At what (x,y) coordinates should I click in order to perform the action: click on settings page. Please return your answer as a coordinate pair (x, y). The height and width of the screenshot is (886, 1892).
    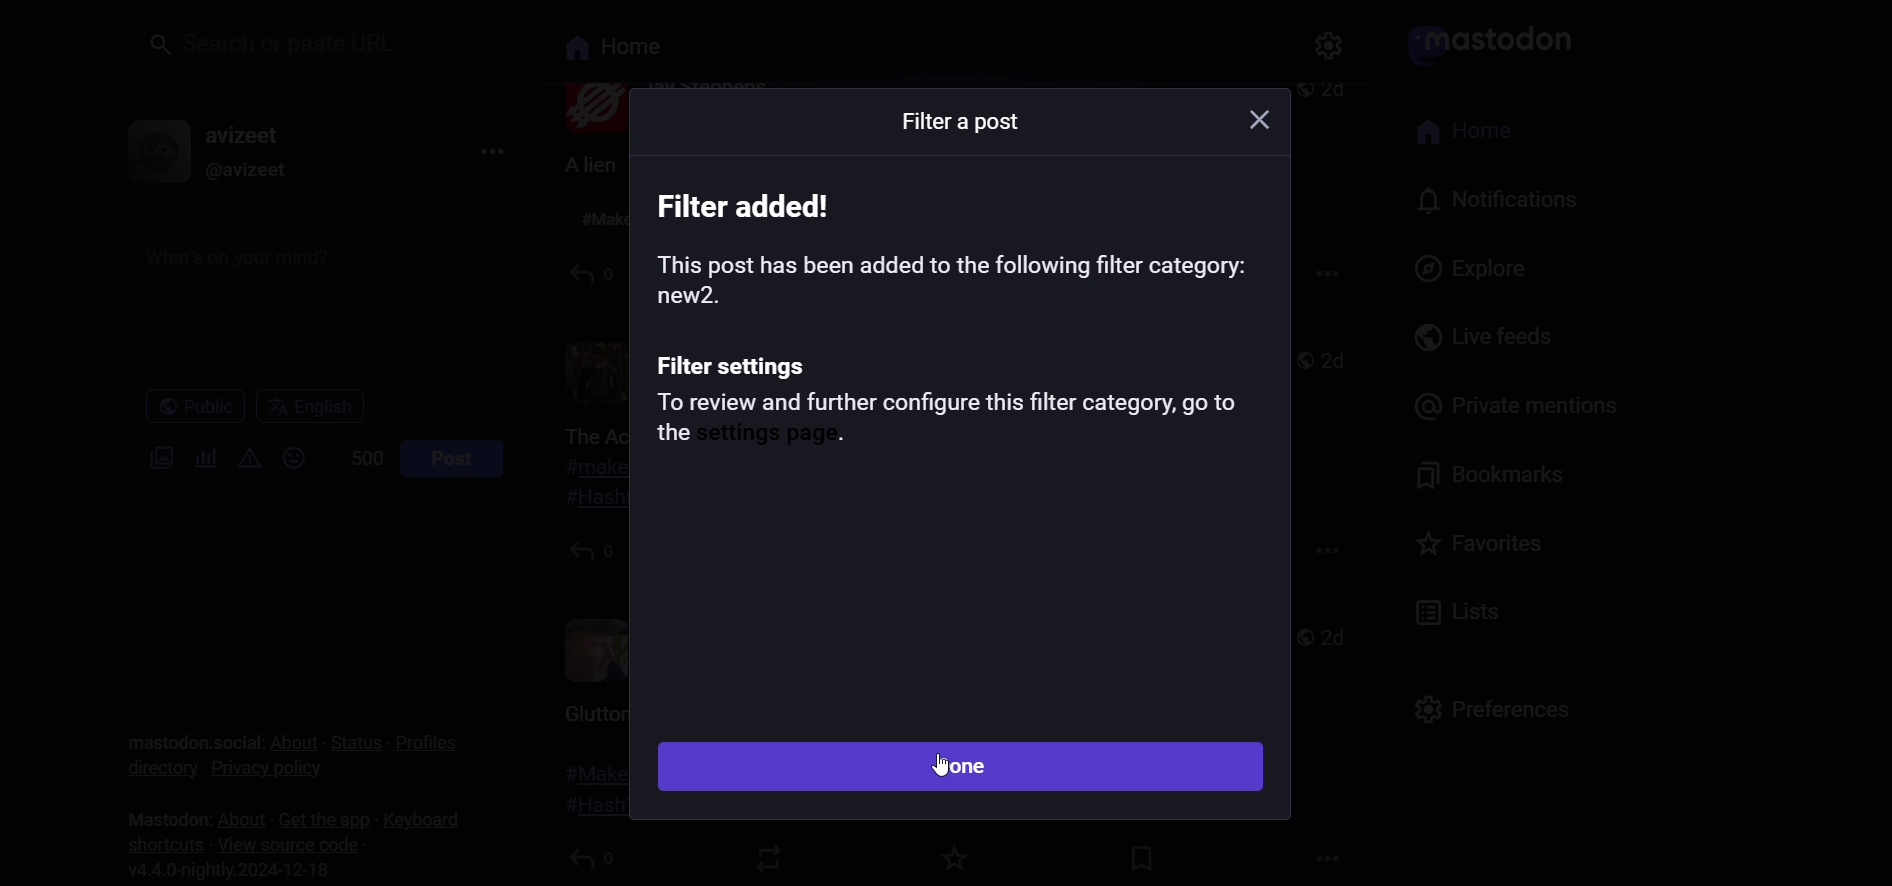
    Looking at the image, I should click on (779, 437).